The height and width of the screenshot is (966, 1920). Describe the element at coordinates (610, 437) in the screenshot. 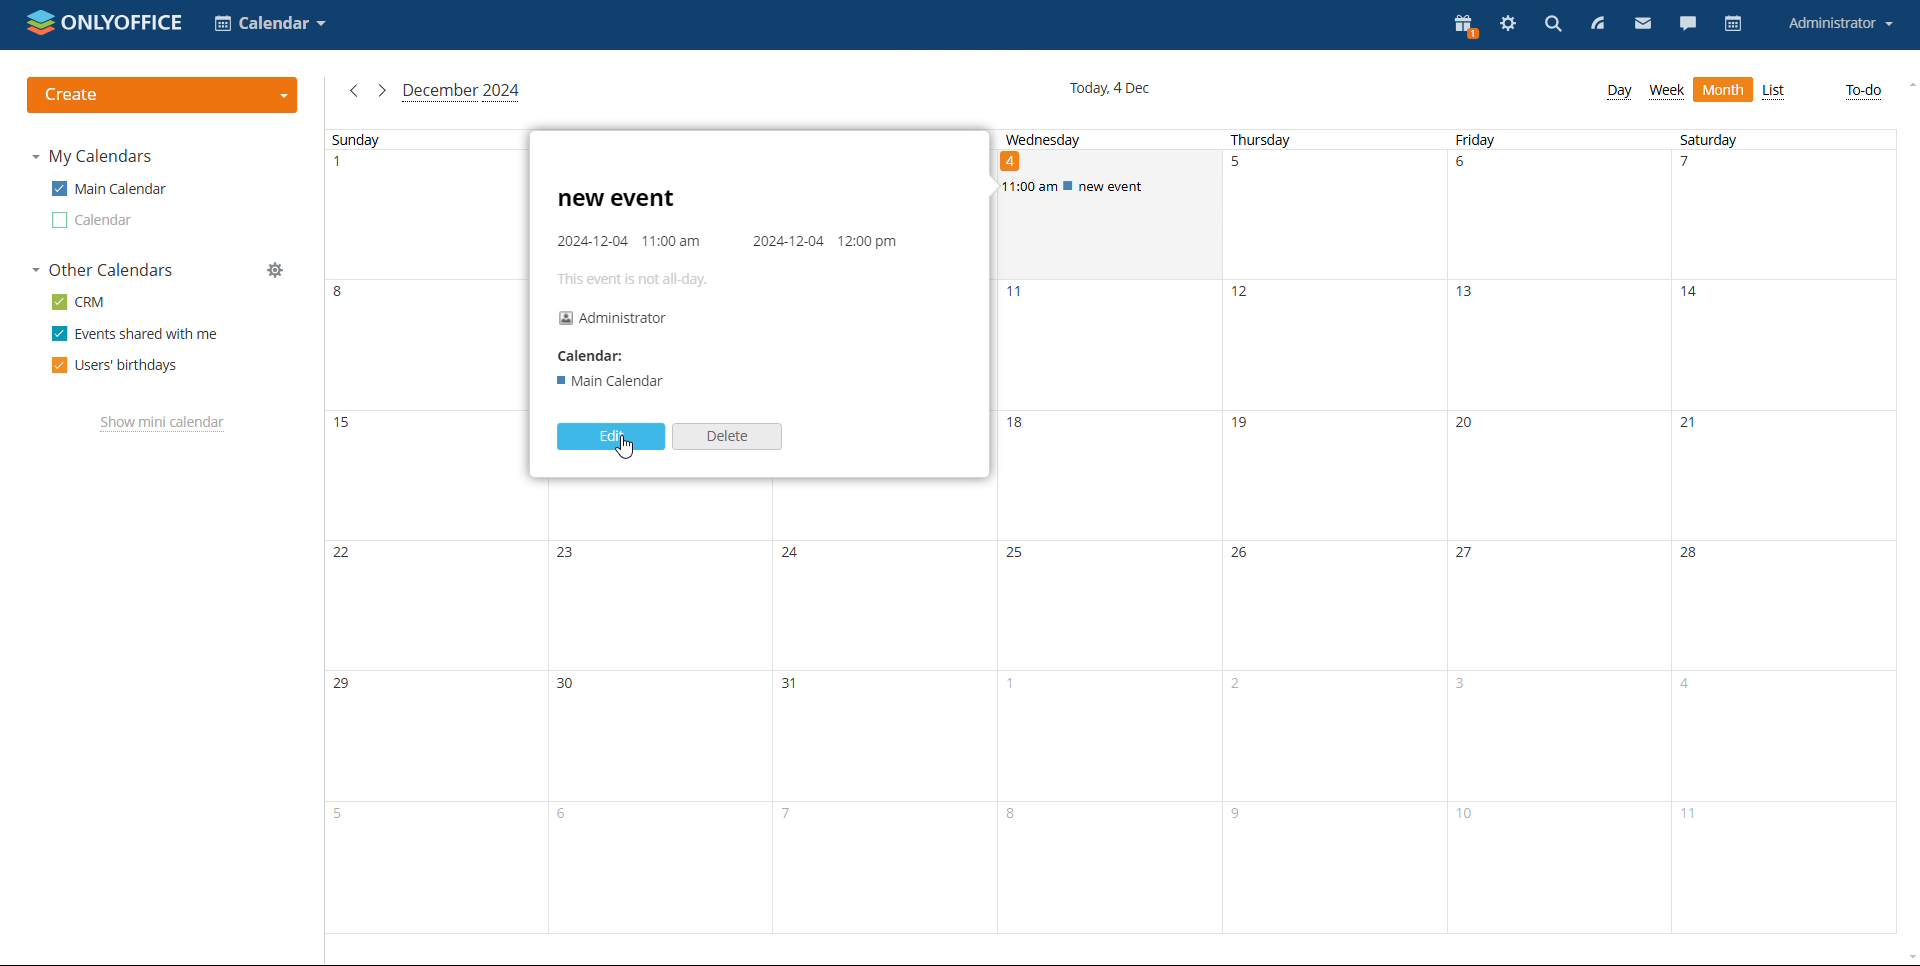

I see `edit` at that location.